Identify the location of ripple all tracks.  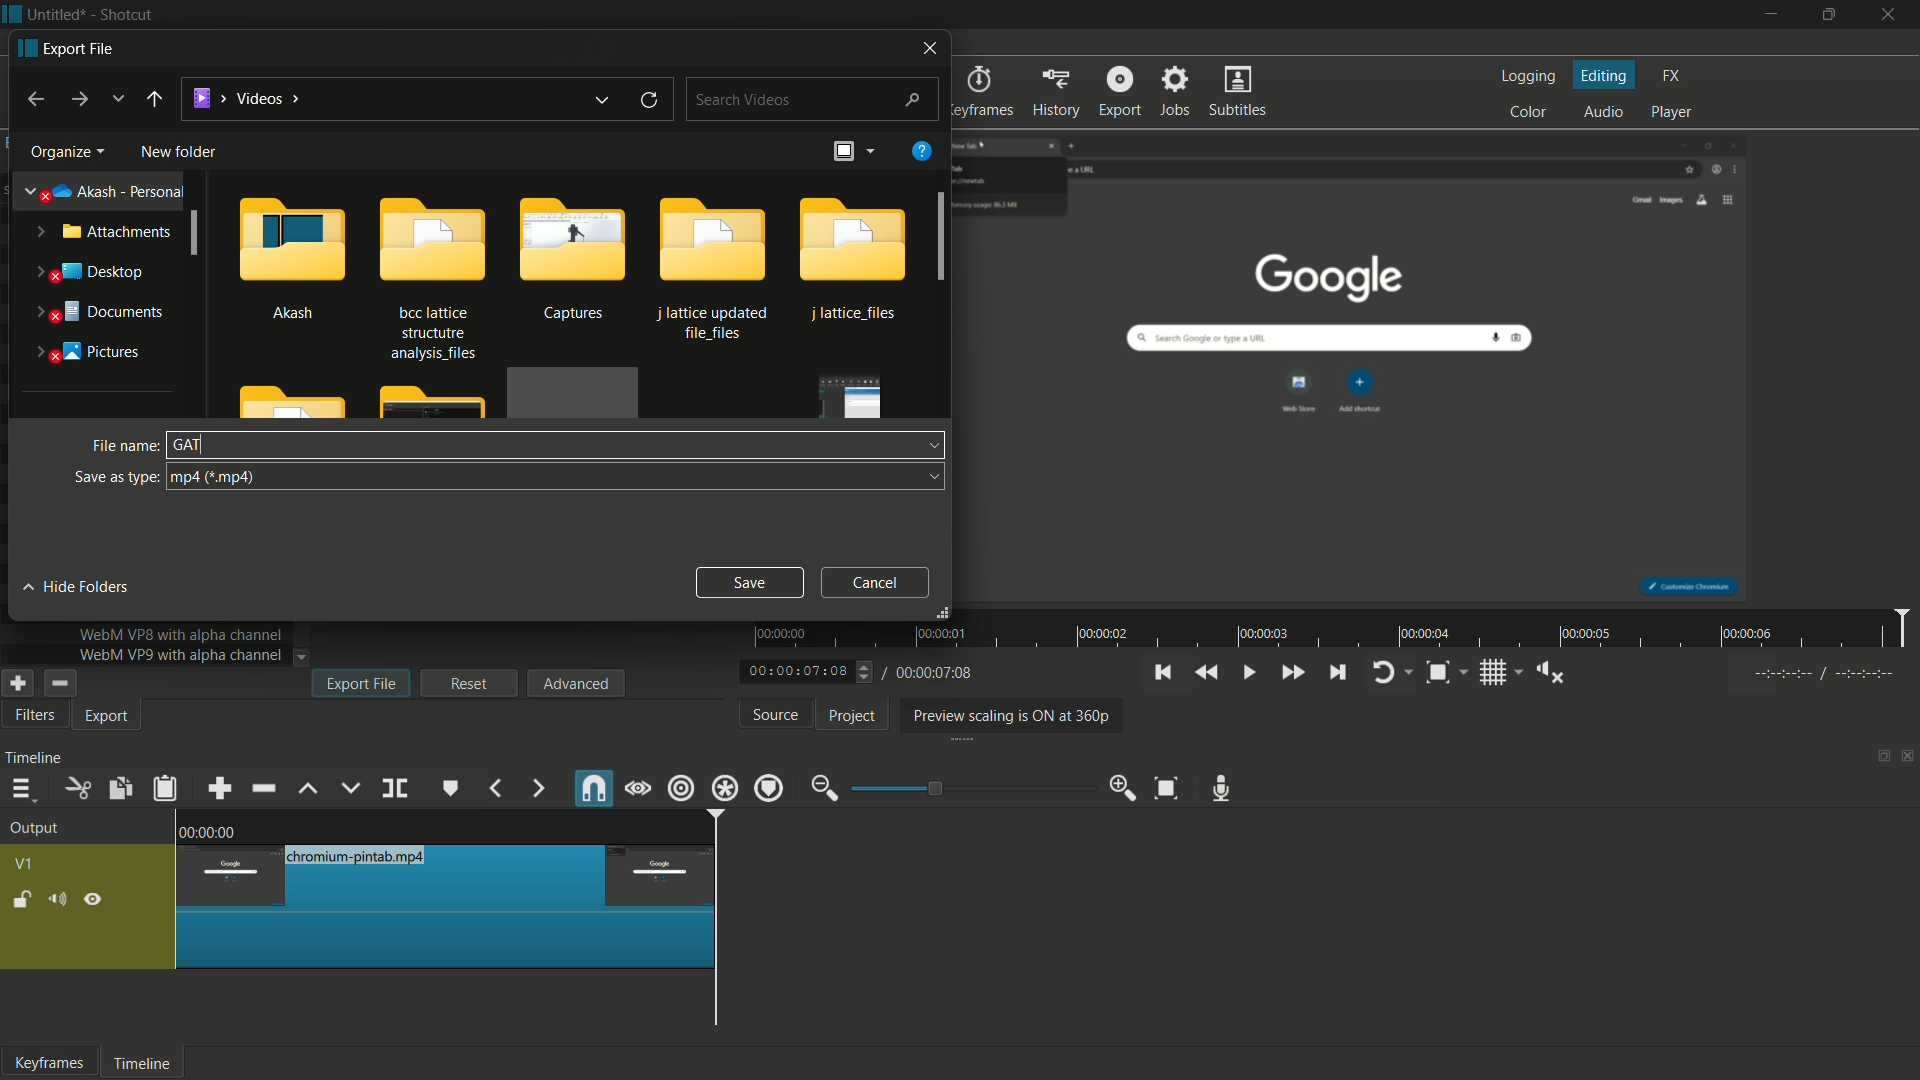
(723, 788).